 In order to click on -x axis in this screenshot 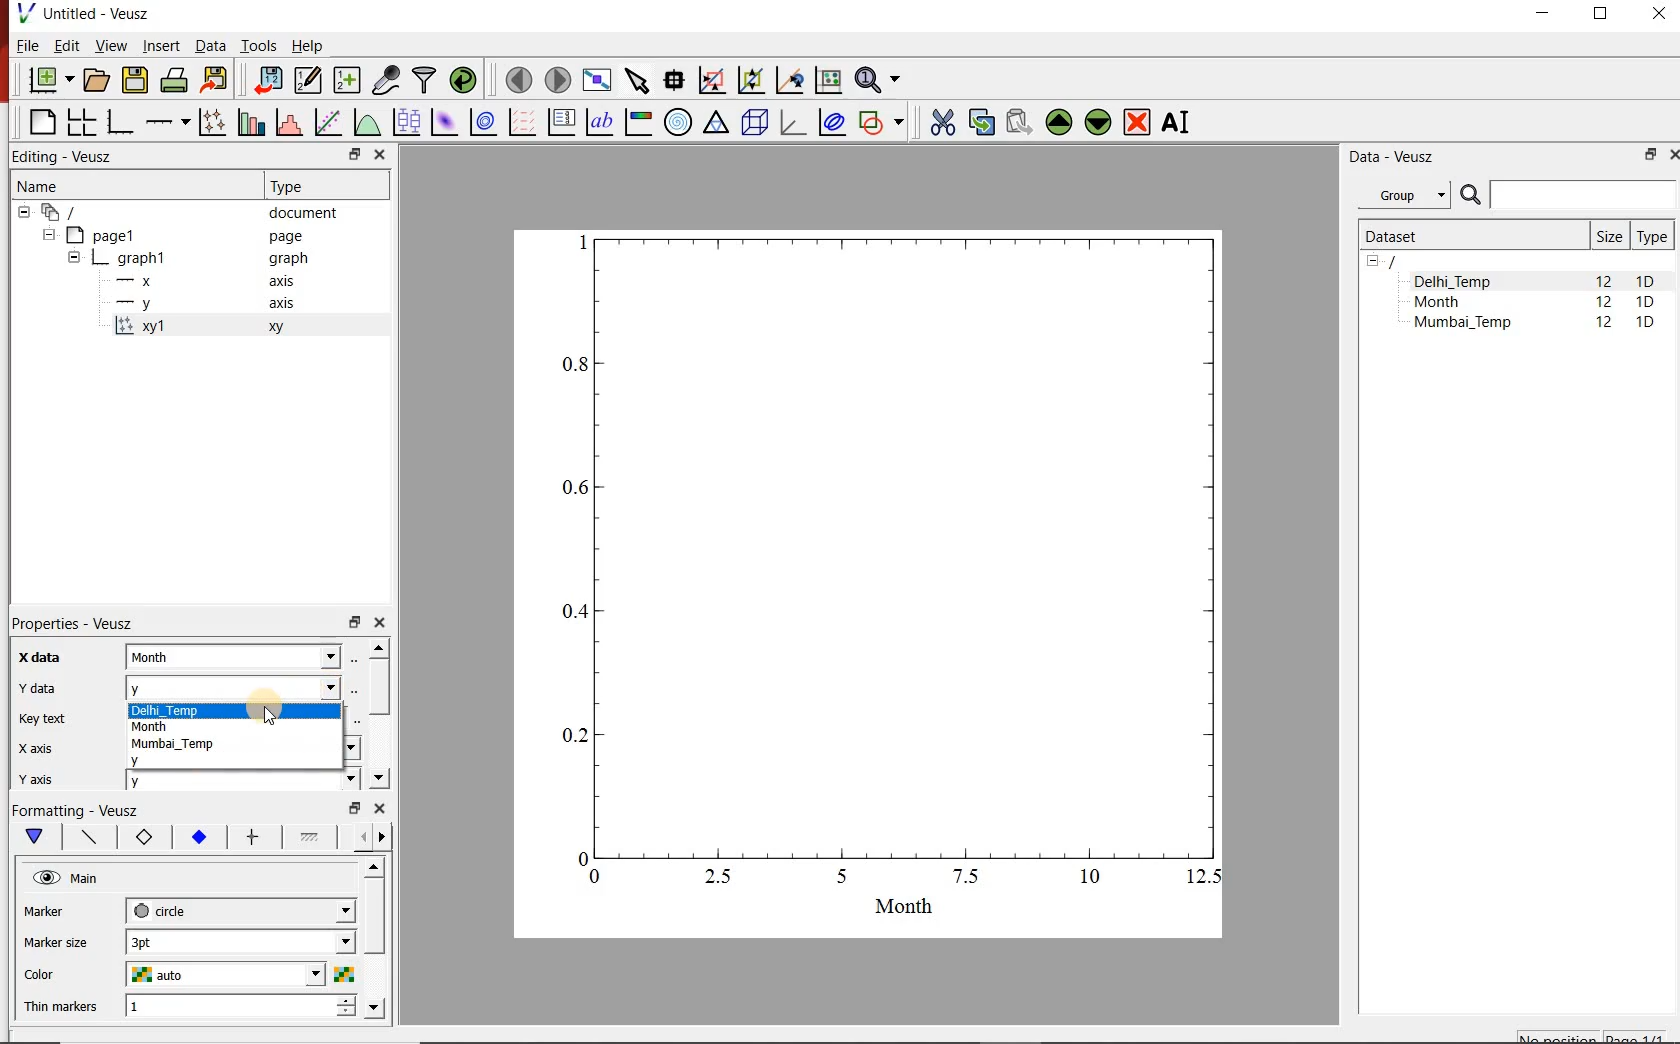, I will do `click(197, 282)`.